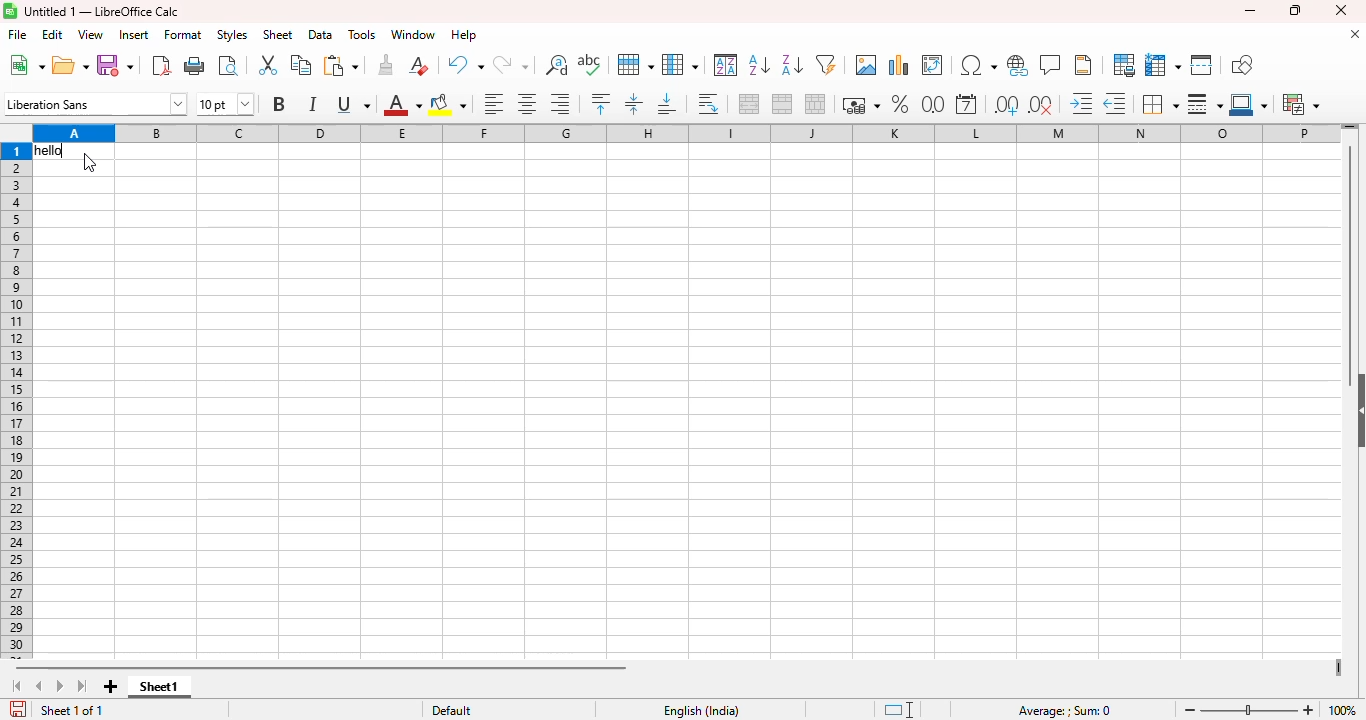 The width and height of the screenshot is (1366, 720). Describe the element at coordinates (225, 104) in the screenshot. I see `font size` at that location.